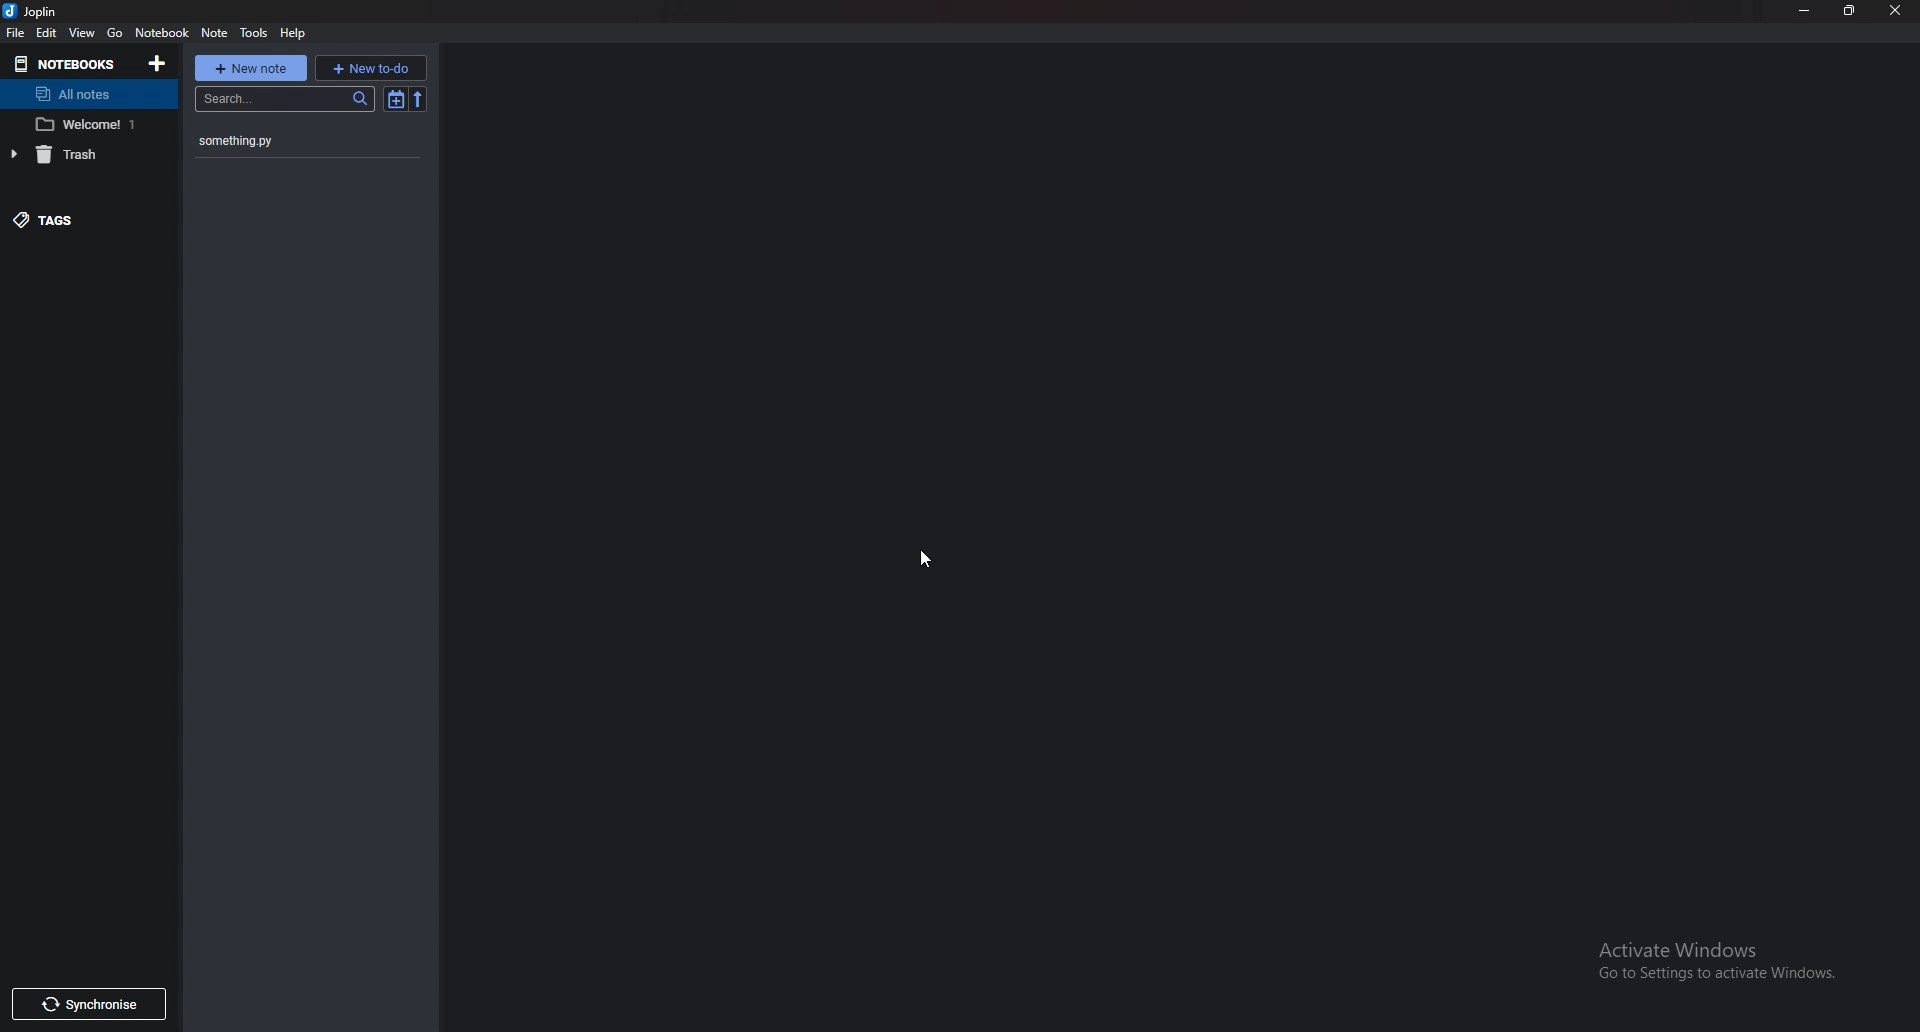 The width and height of the screenshot is (1920, 1032). What do you see at coordinates (284, 139) in the screenshot?
I see `something.py` at bounding box center [284, 139].